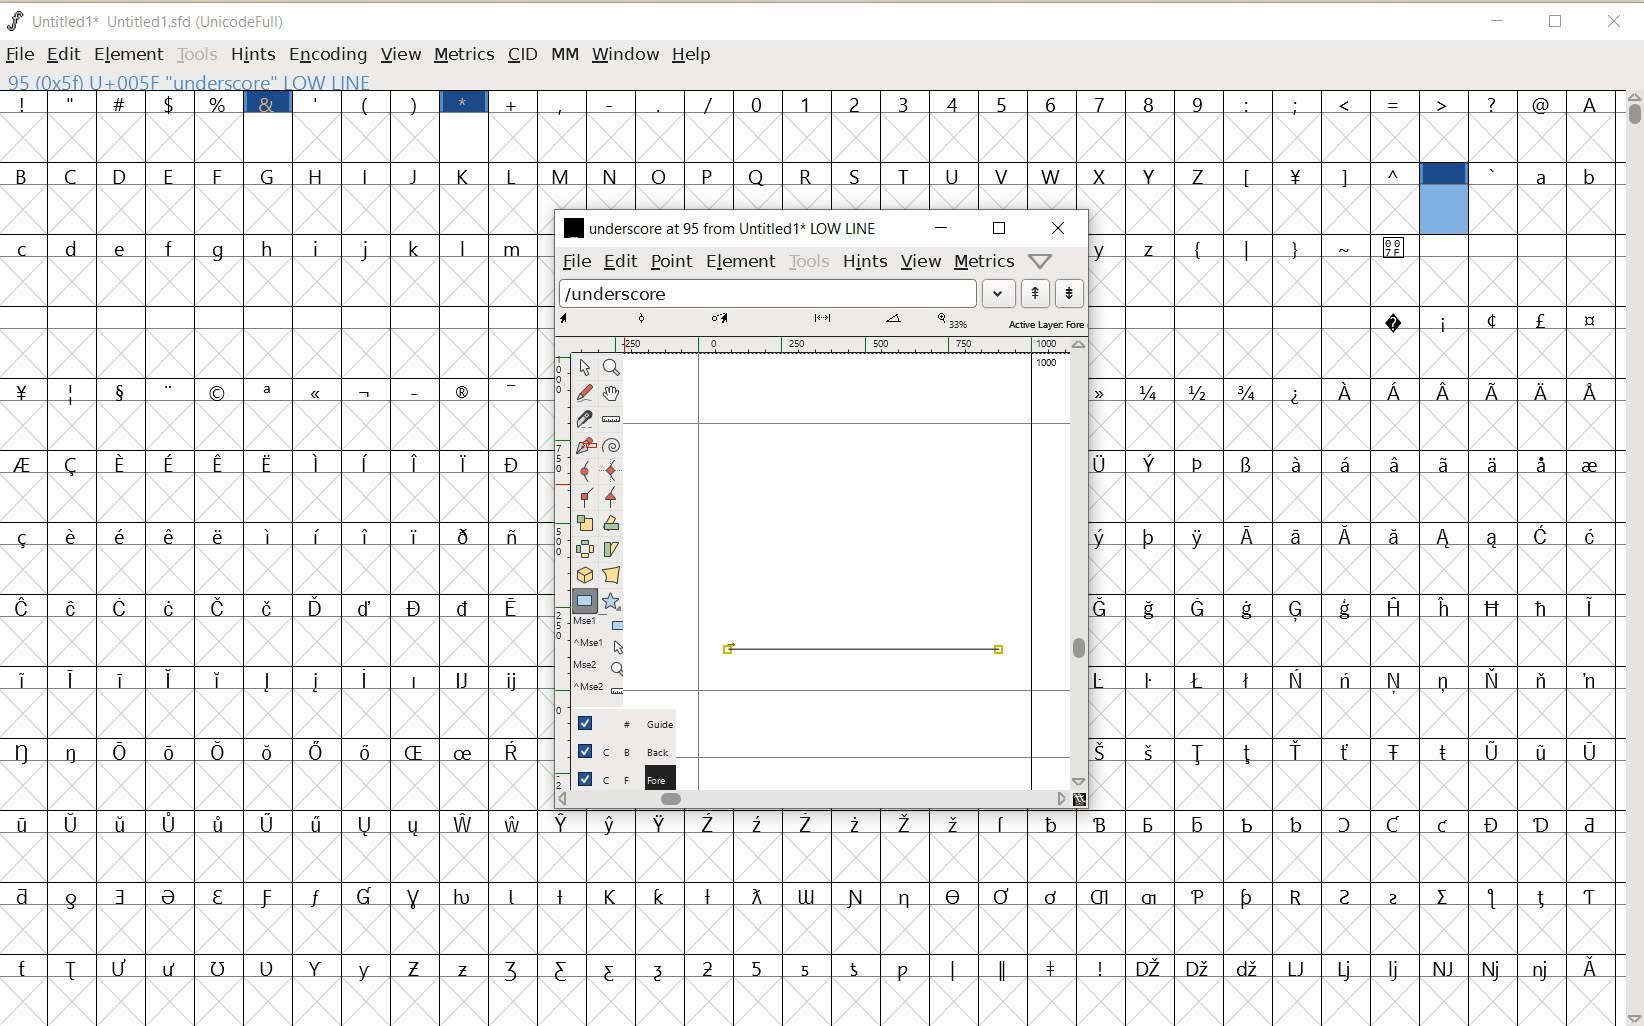  I want to click on SCALE, so click(557, 528).